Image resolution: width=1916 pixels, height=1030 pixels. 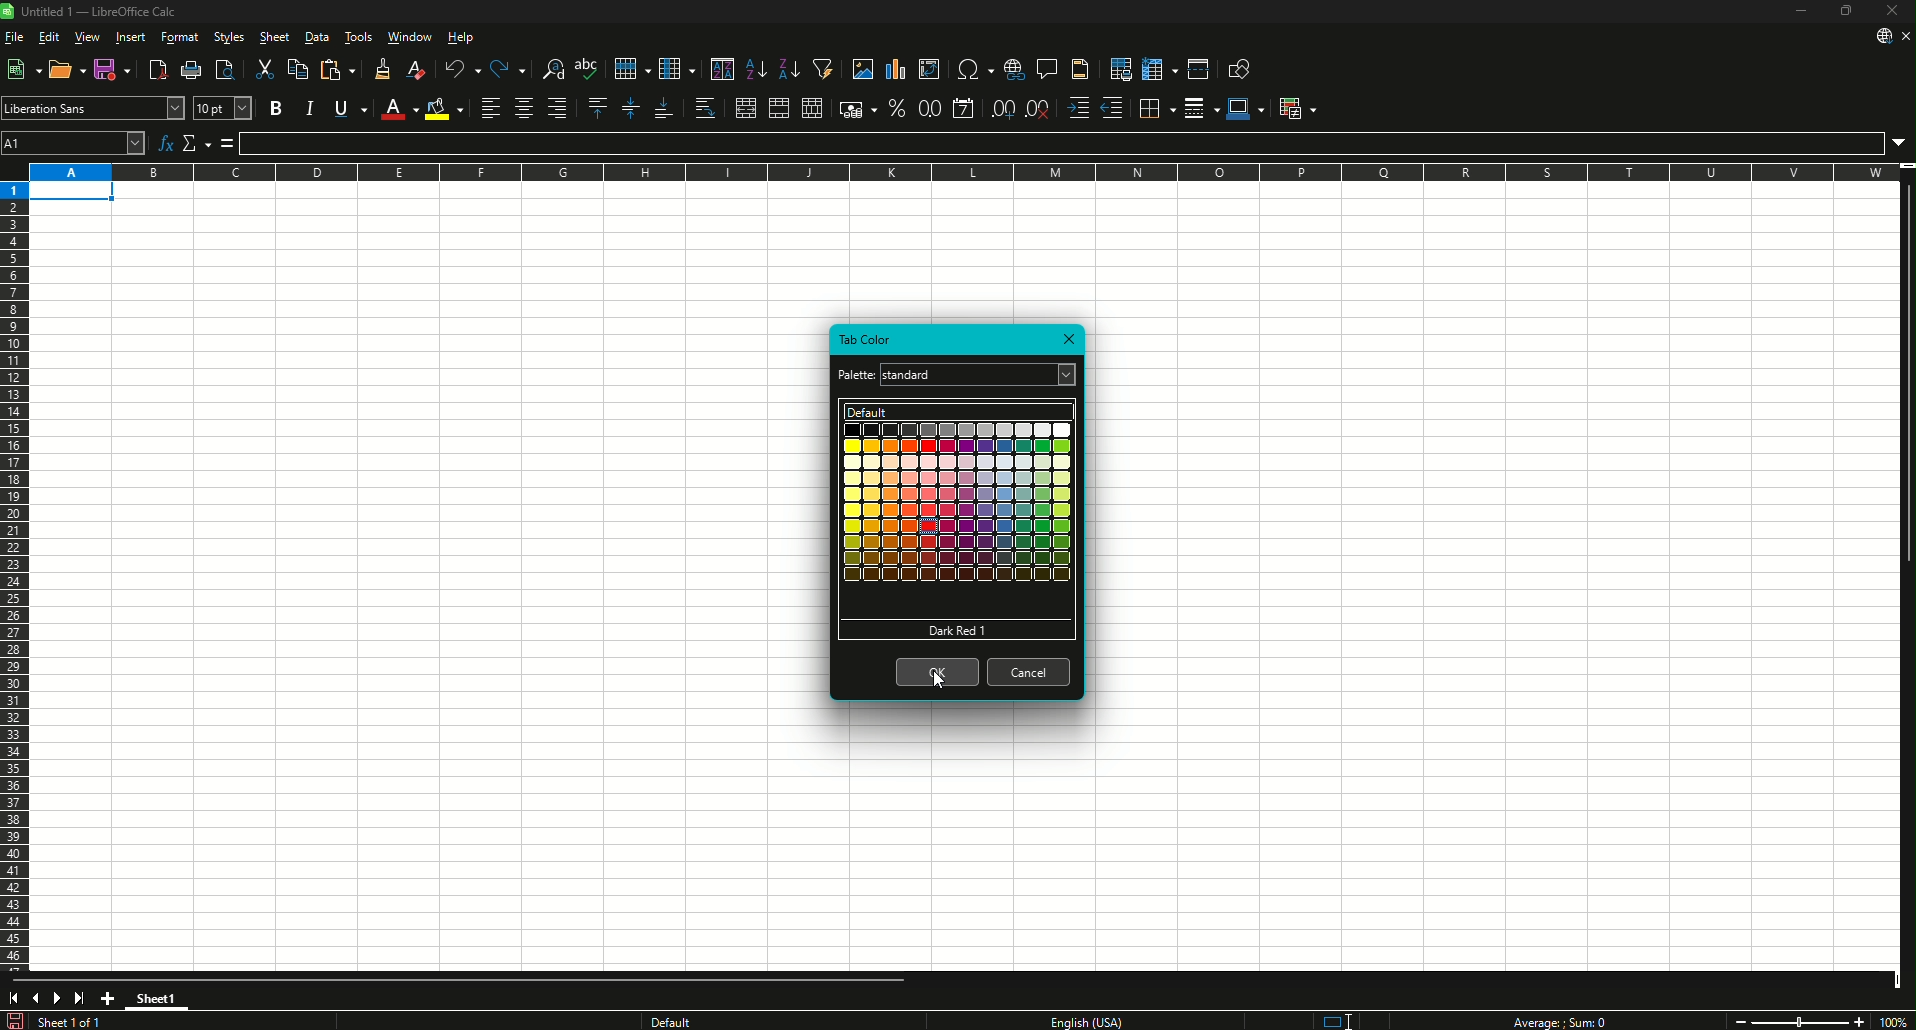 What do you see at coordinates (230, 36) in the screenshot?
I see `Styles` at bounding box center [230, 36].